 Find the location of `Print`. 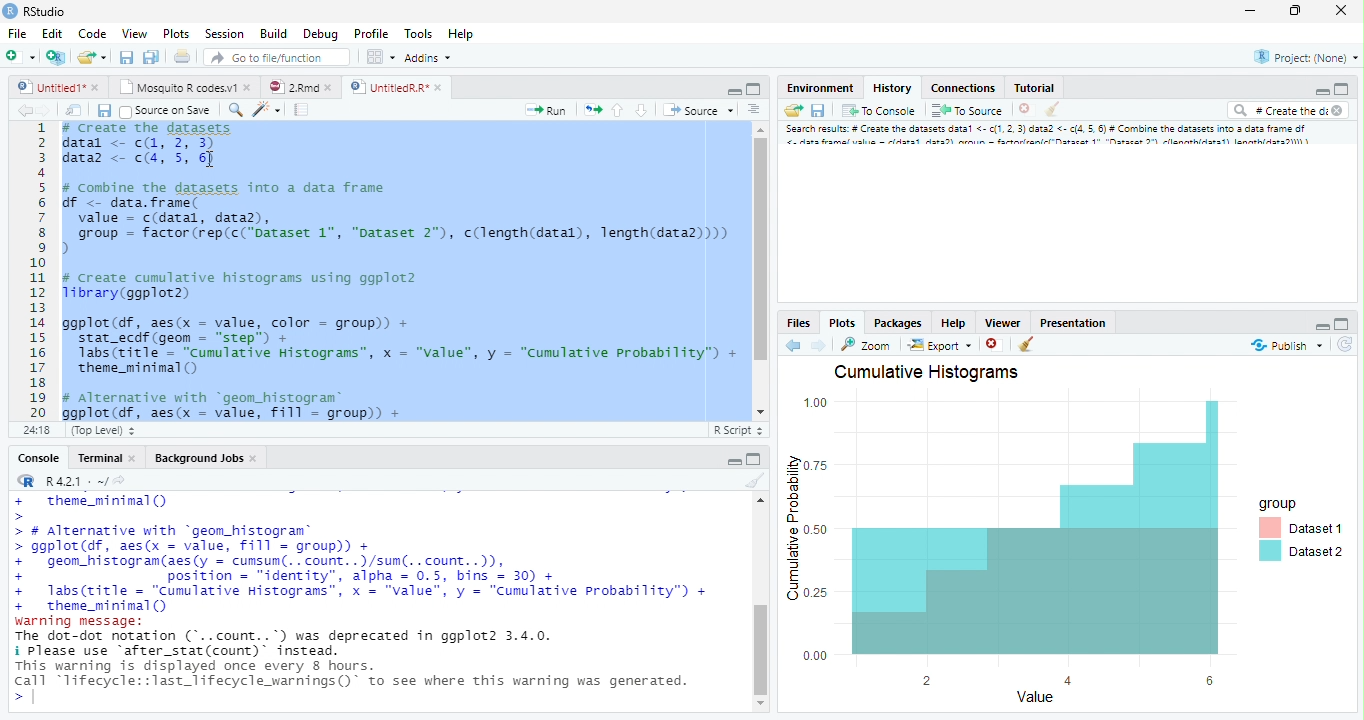

Print is located at coordinates (185, 57).